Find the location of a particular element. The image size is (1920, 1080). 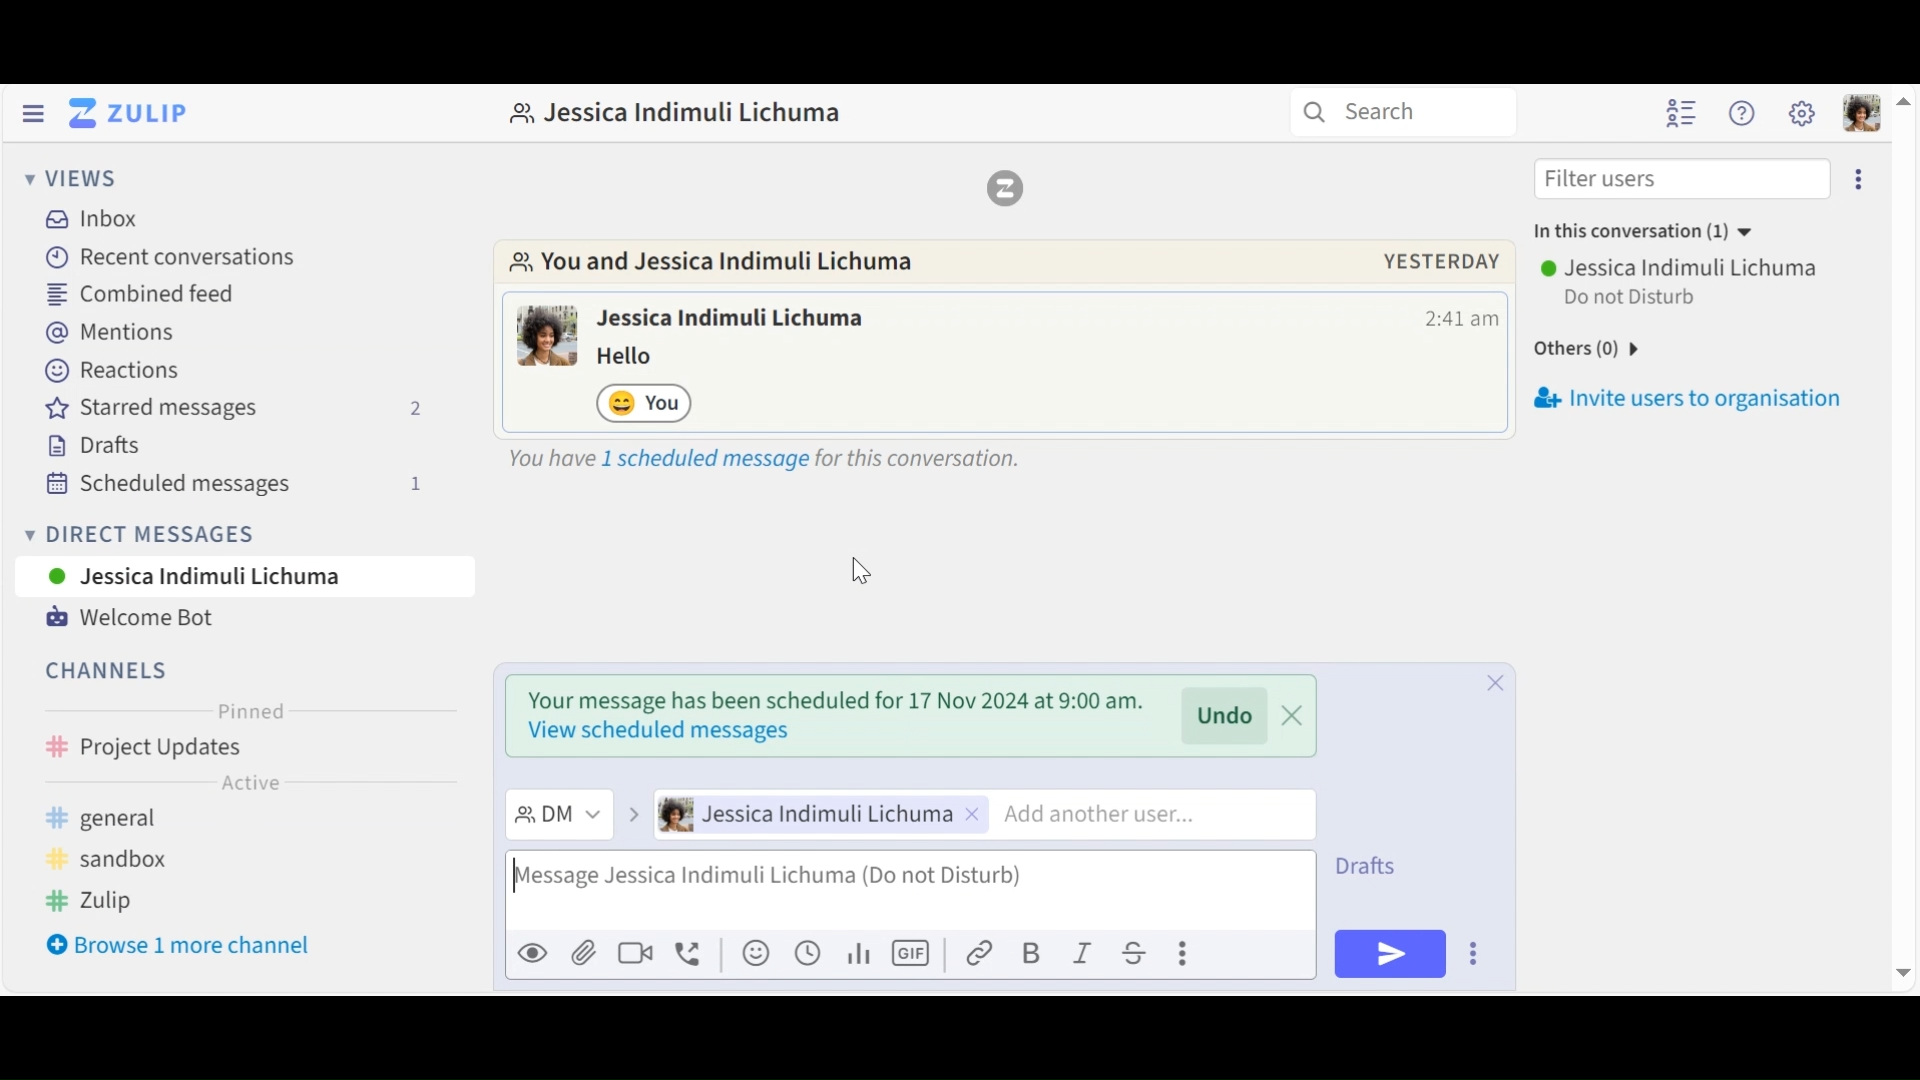

Main menu is located at coordinates (1802, 113).